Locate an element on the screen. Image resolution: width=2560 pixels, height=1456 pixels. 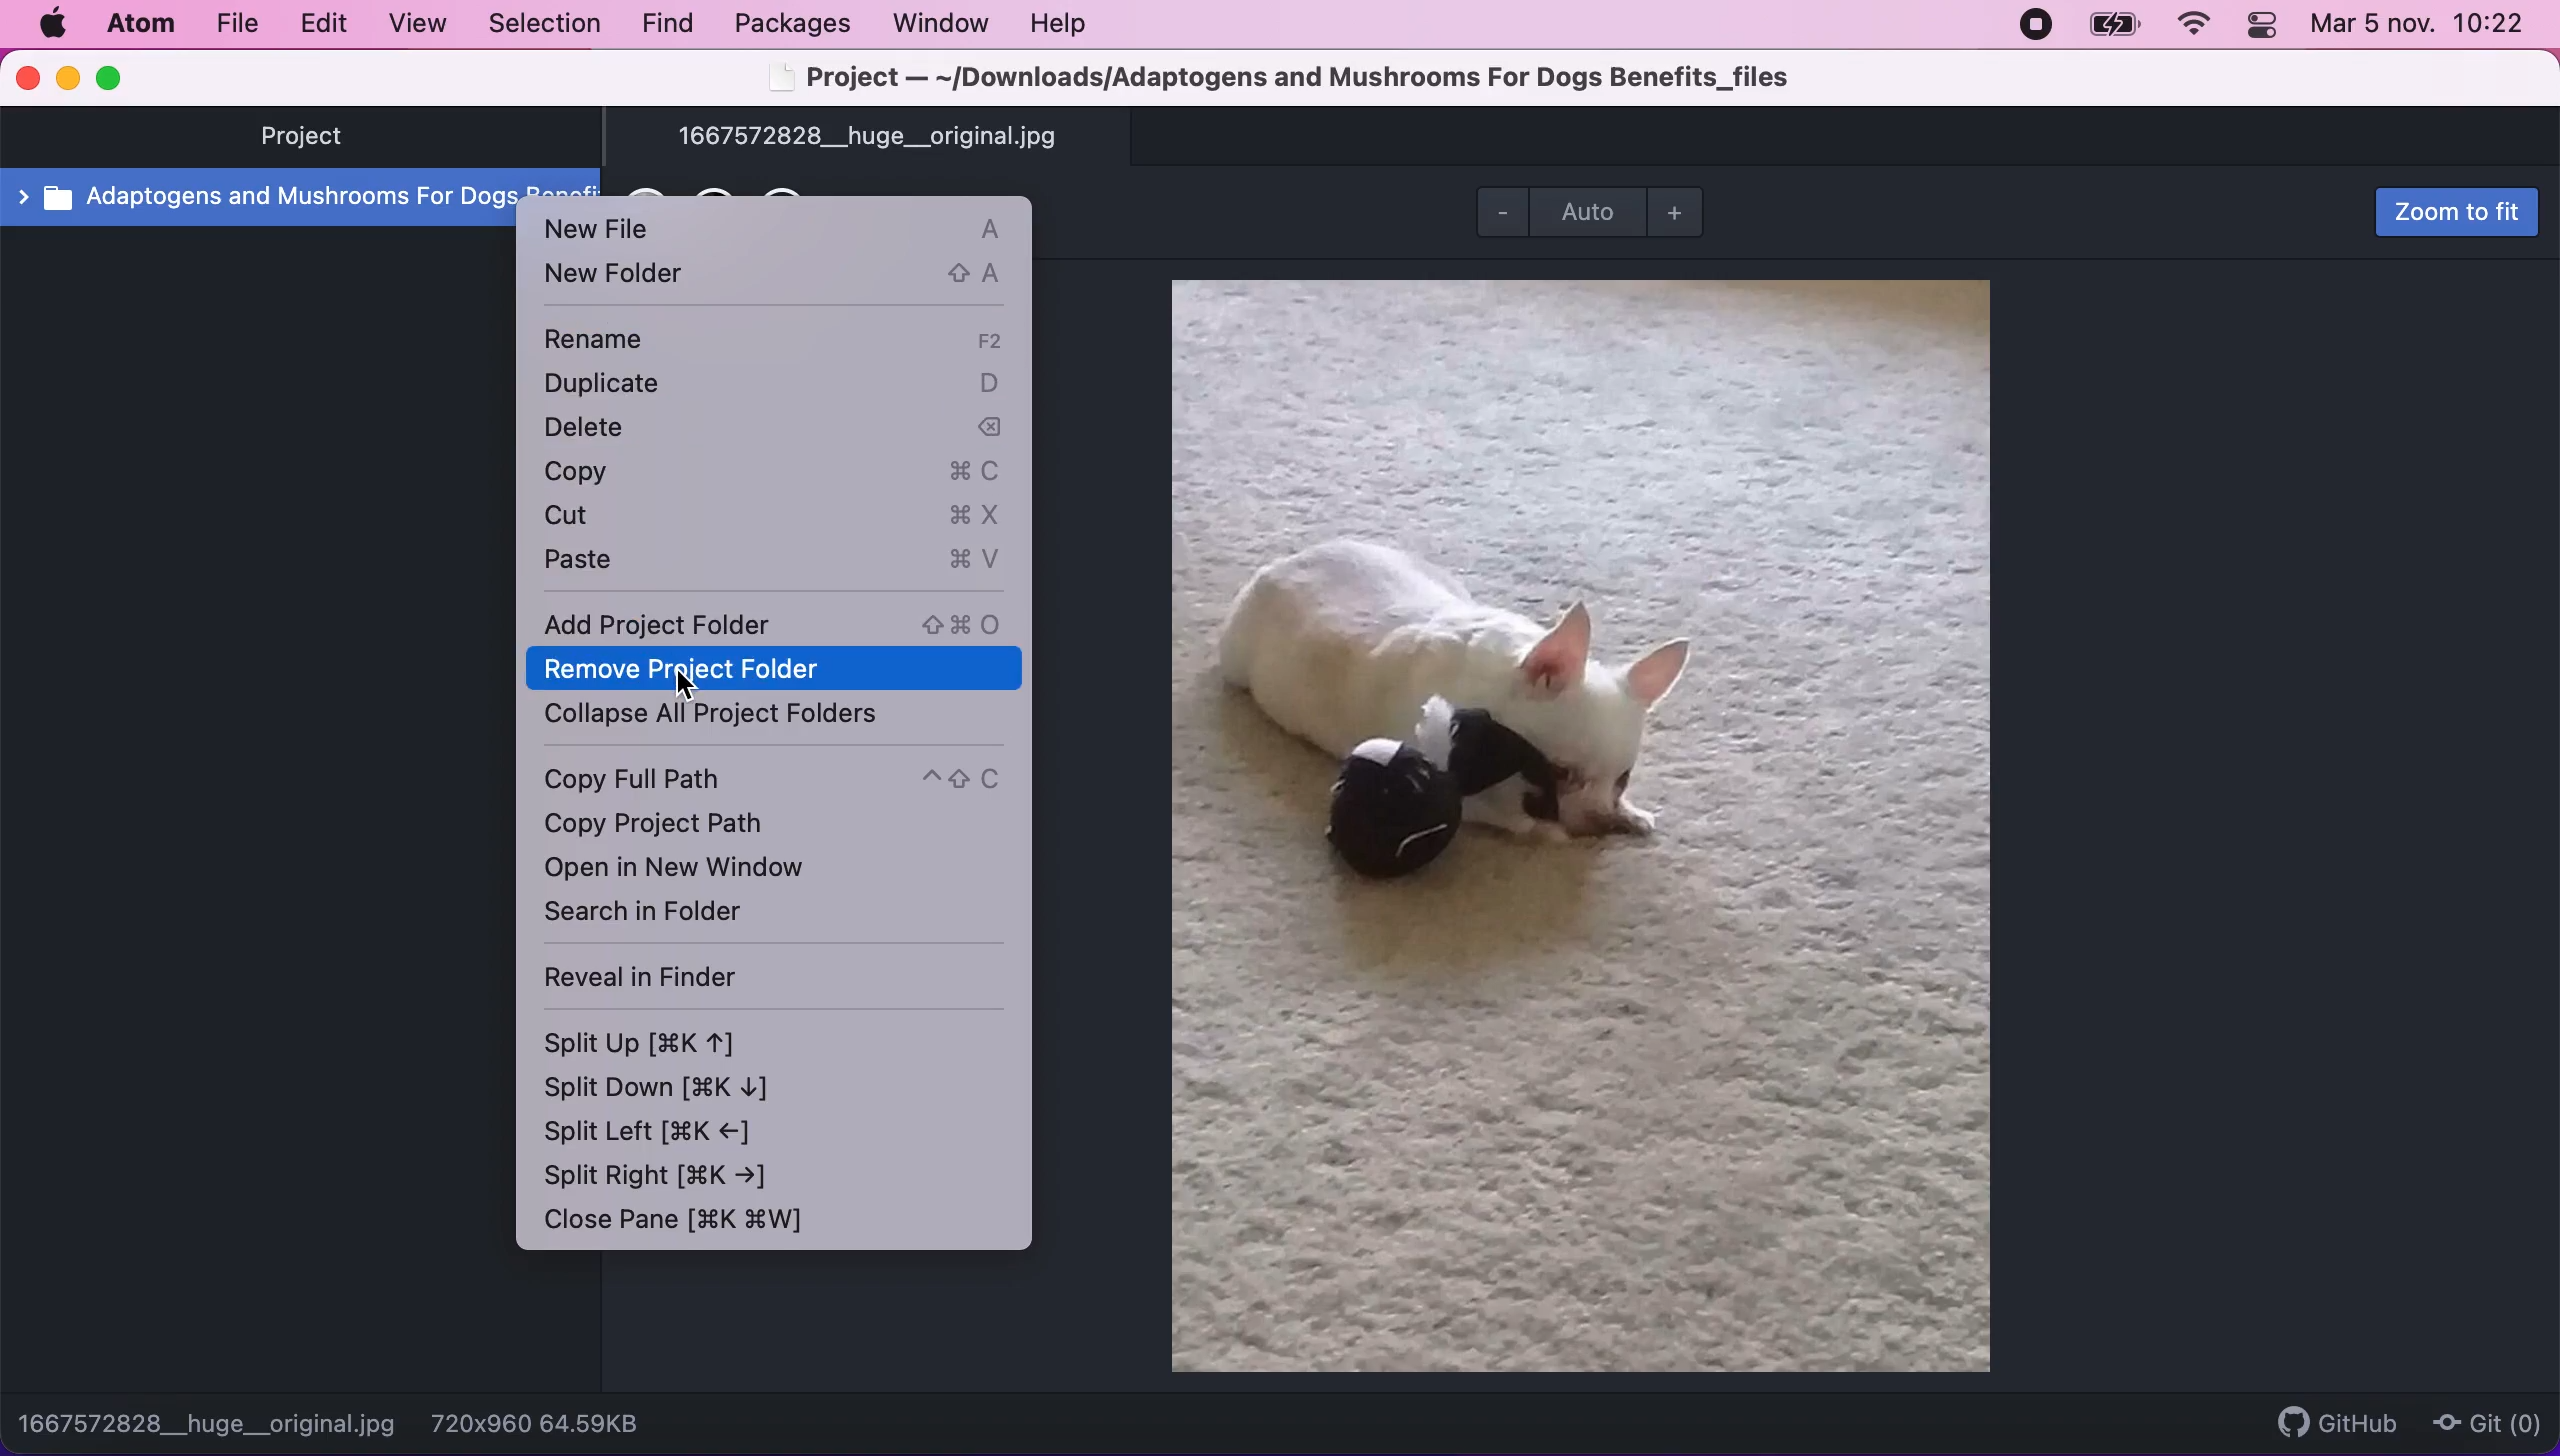
recording stopped is located at coordinates (2037, 26).